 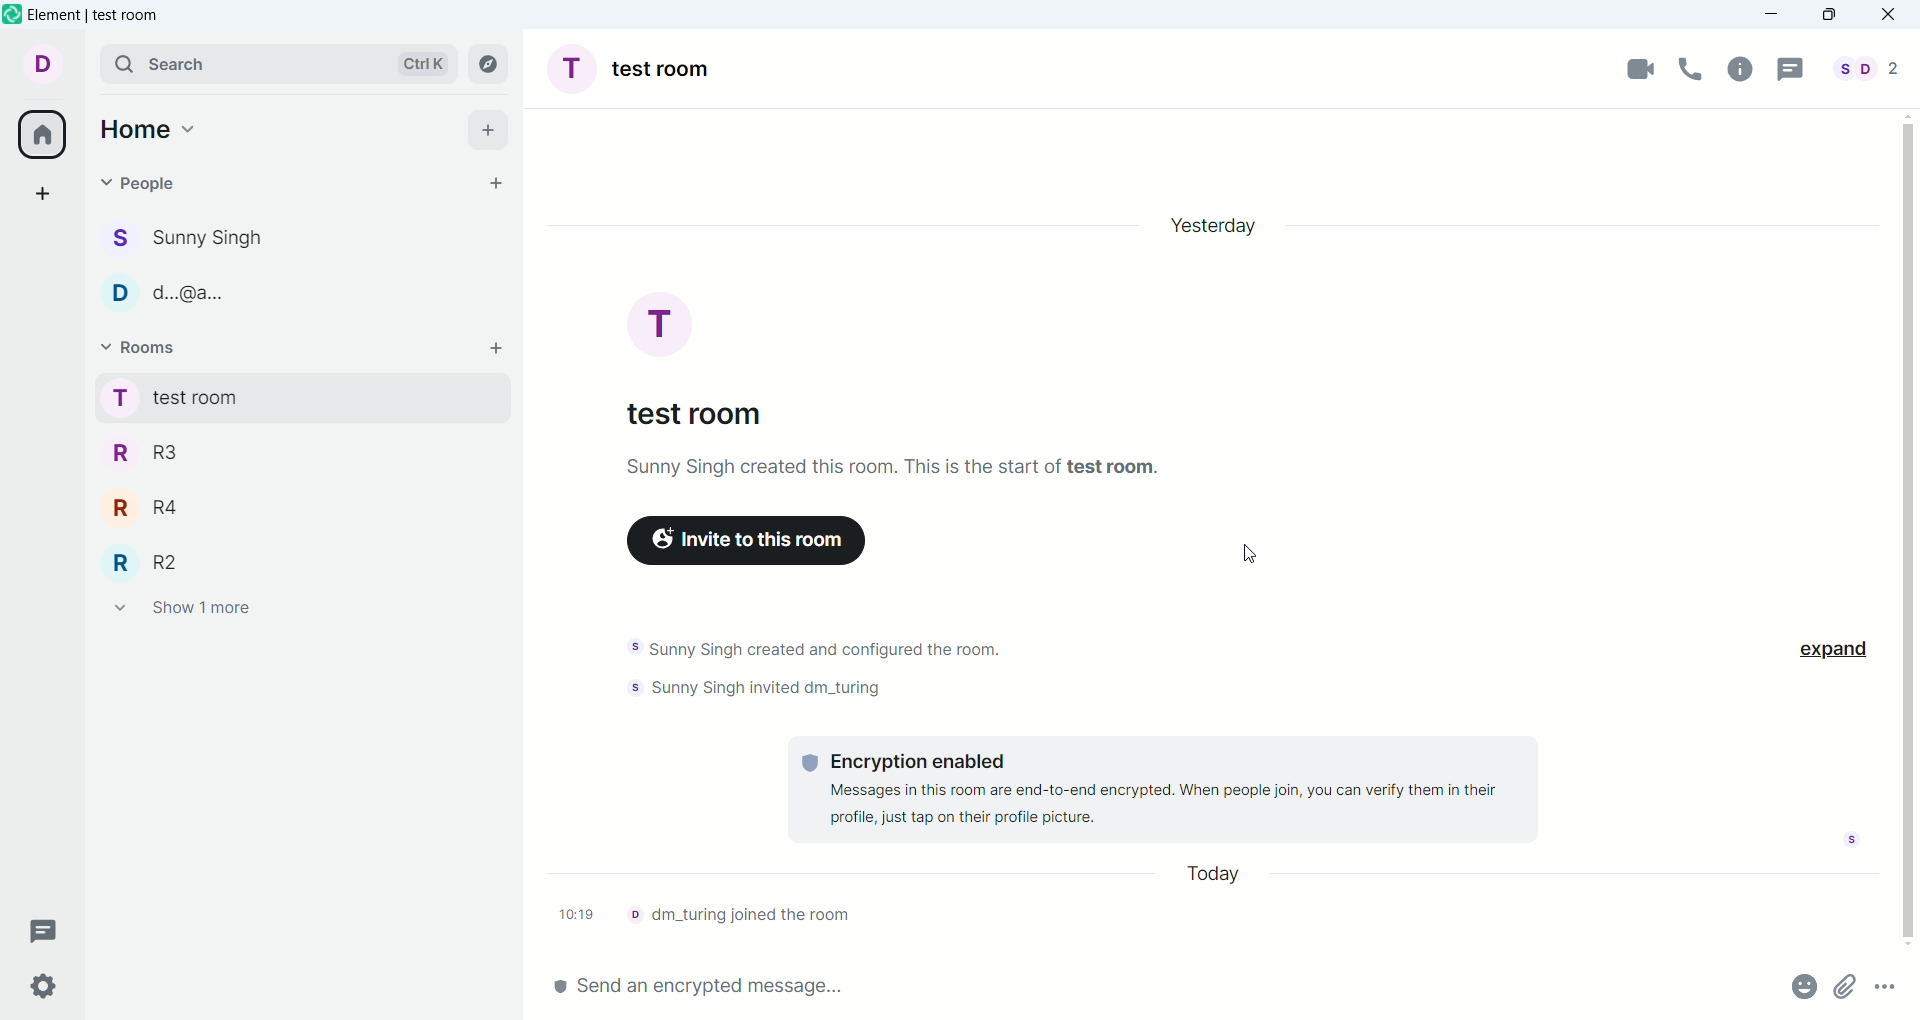 I want to click on cursor, so click(x=1241, y=551).